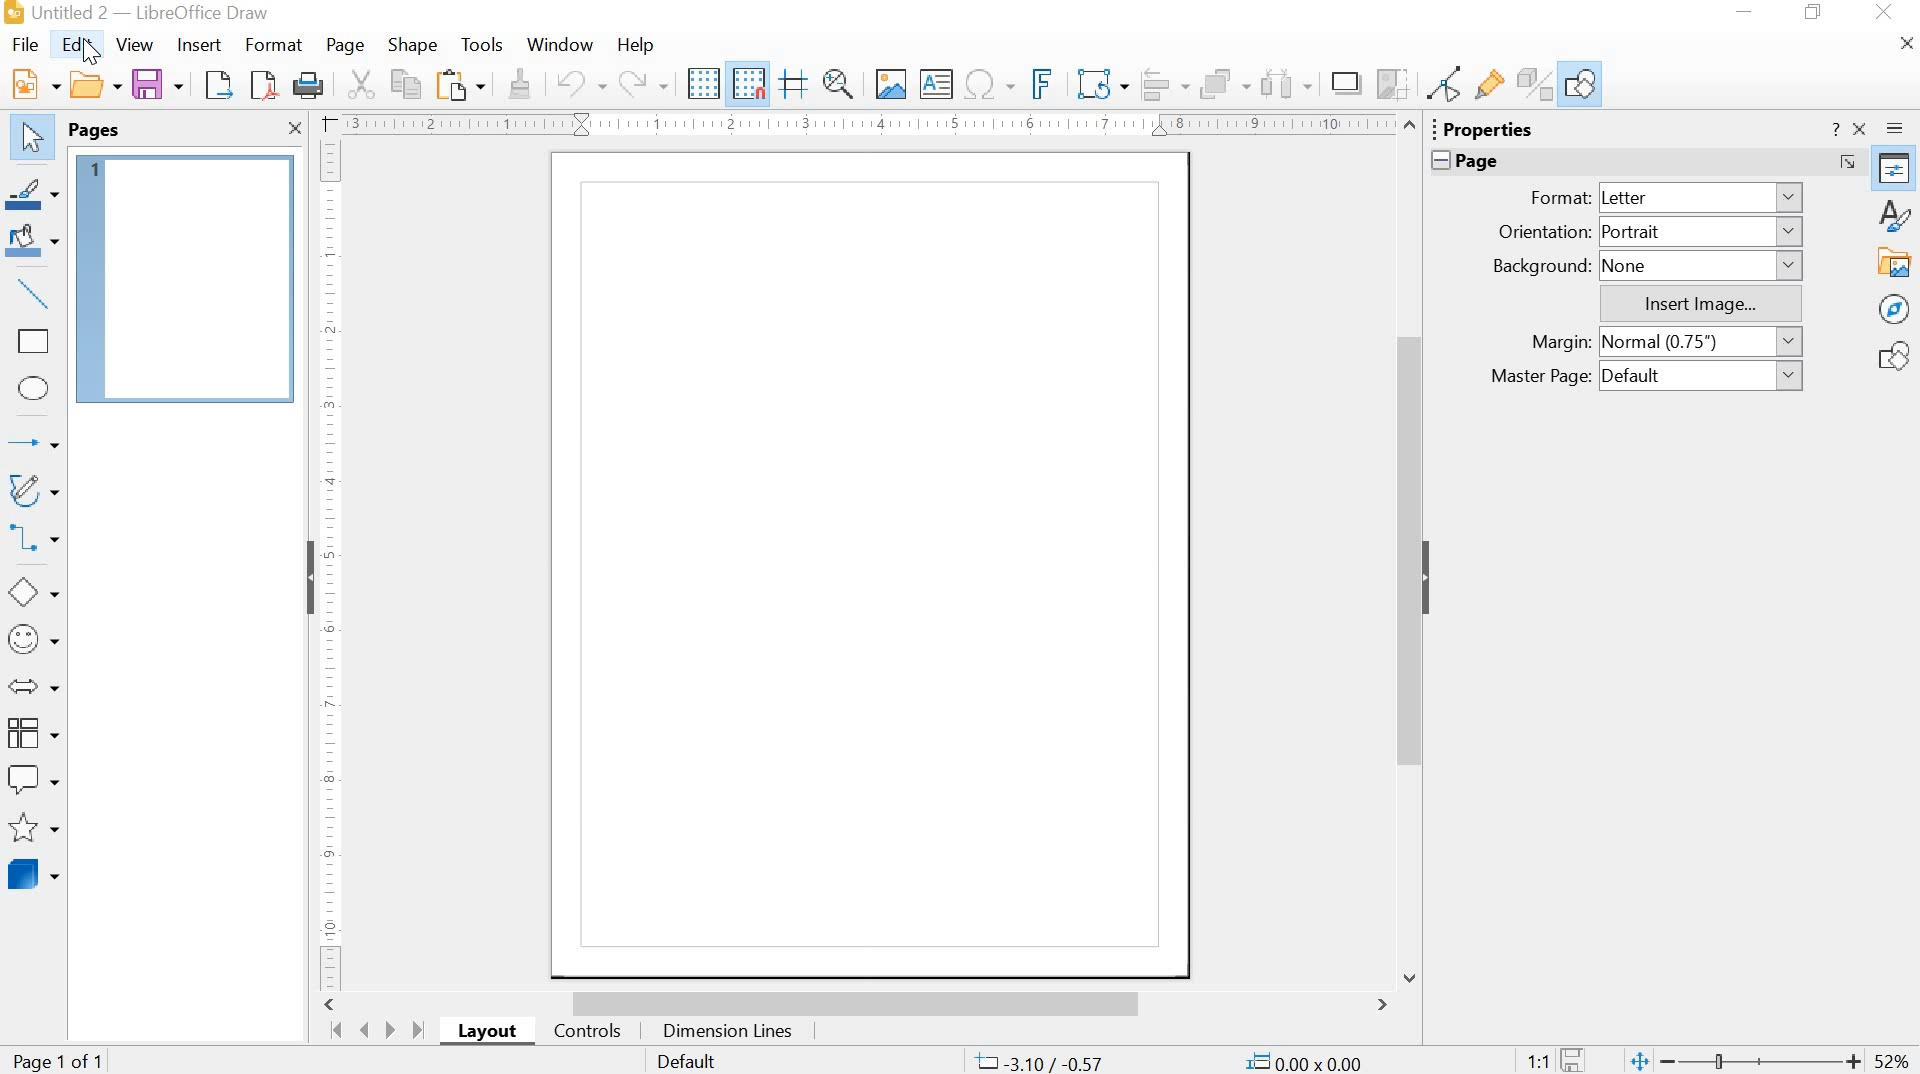 This screenshot has height=1074, width=1920. I want to click on Format, so click(1559, 198).